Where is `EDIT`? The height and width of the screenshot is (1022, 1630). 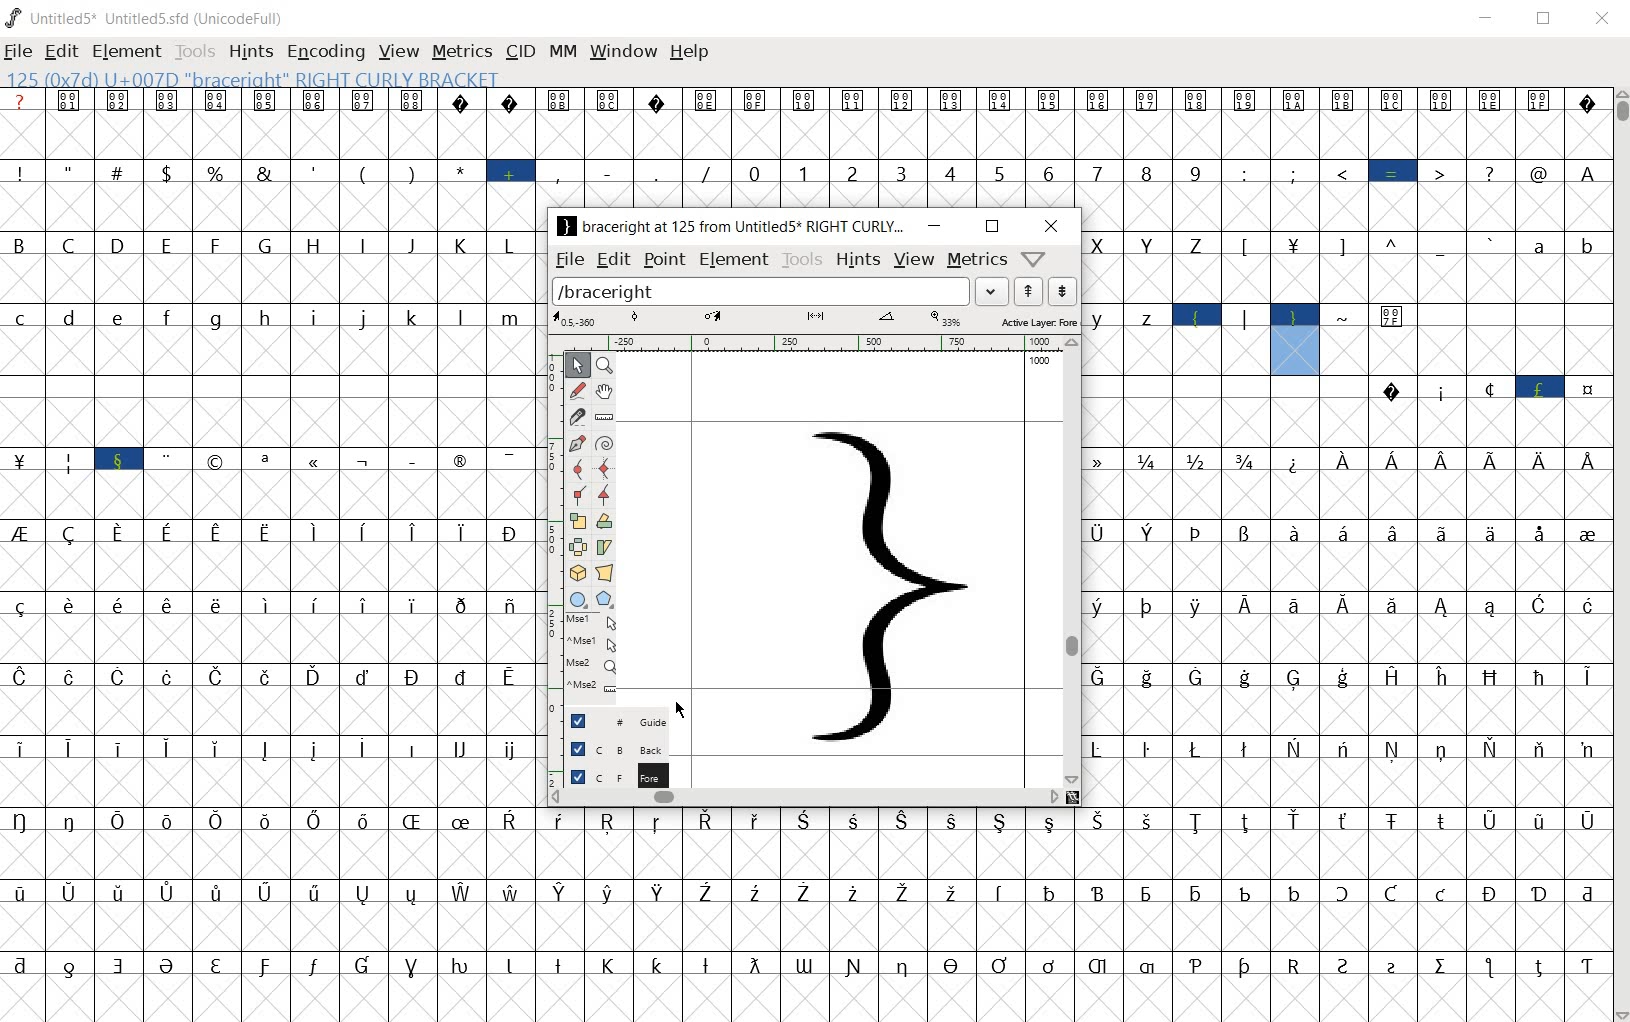 EDIT is located at coordinates (61, 53).